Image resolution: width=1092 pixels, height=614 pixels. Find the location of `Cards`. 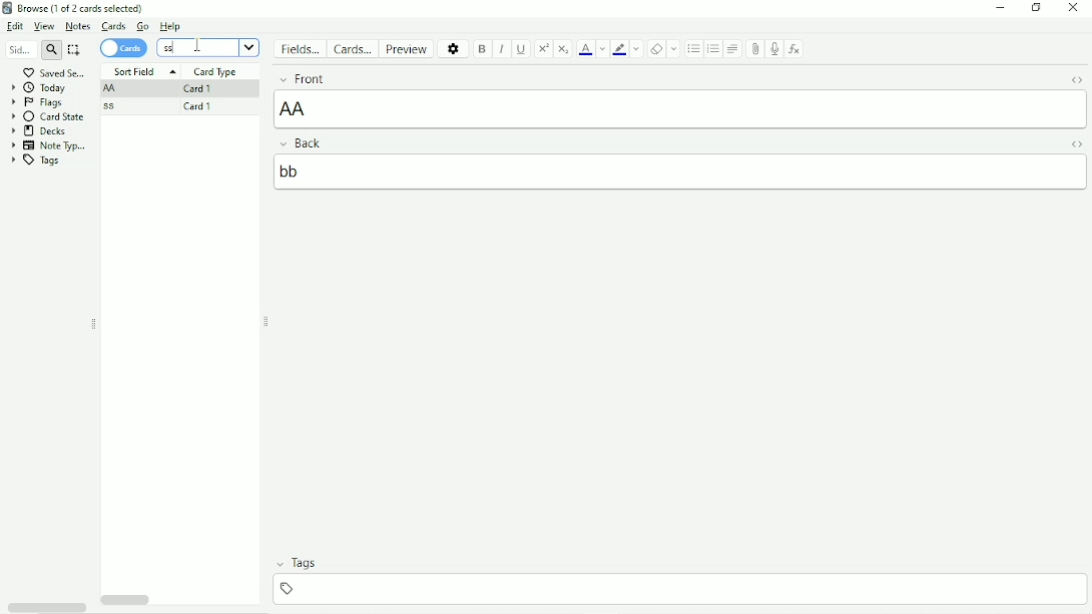

Cards is located at coordinates (112, 26).